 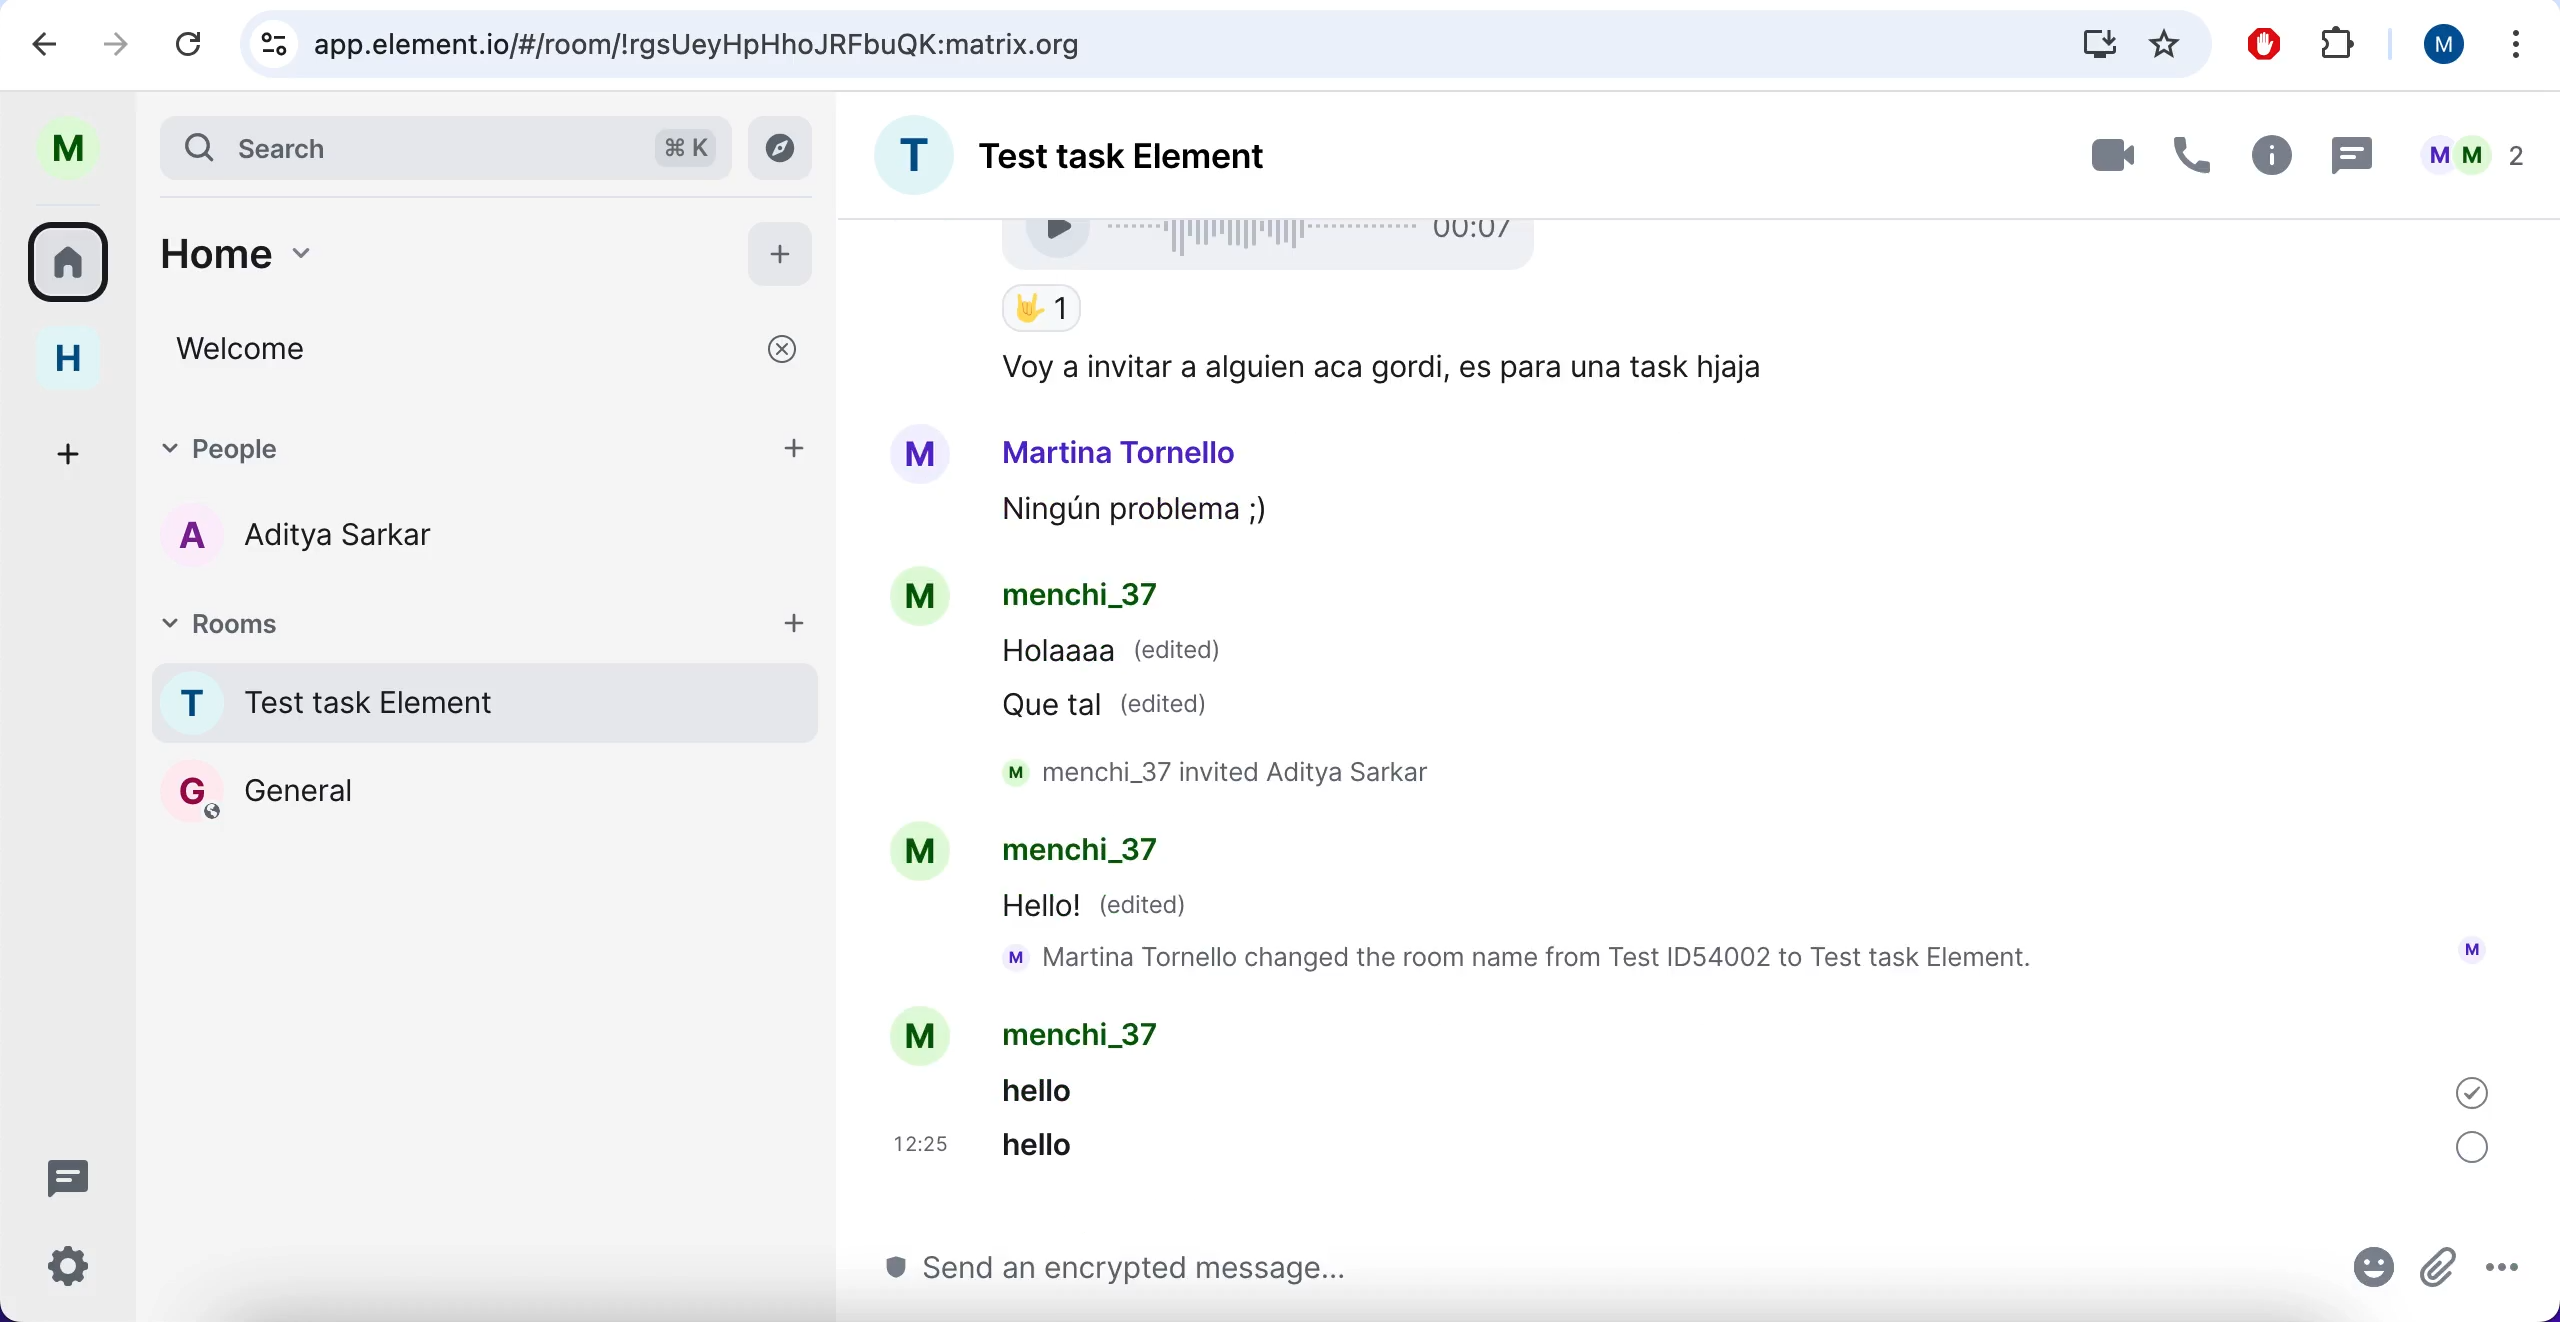 I want to click on Que tal (edited), so click(x=1112, y=703).